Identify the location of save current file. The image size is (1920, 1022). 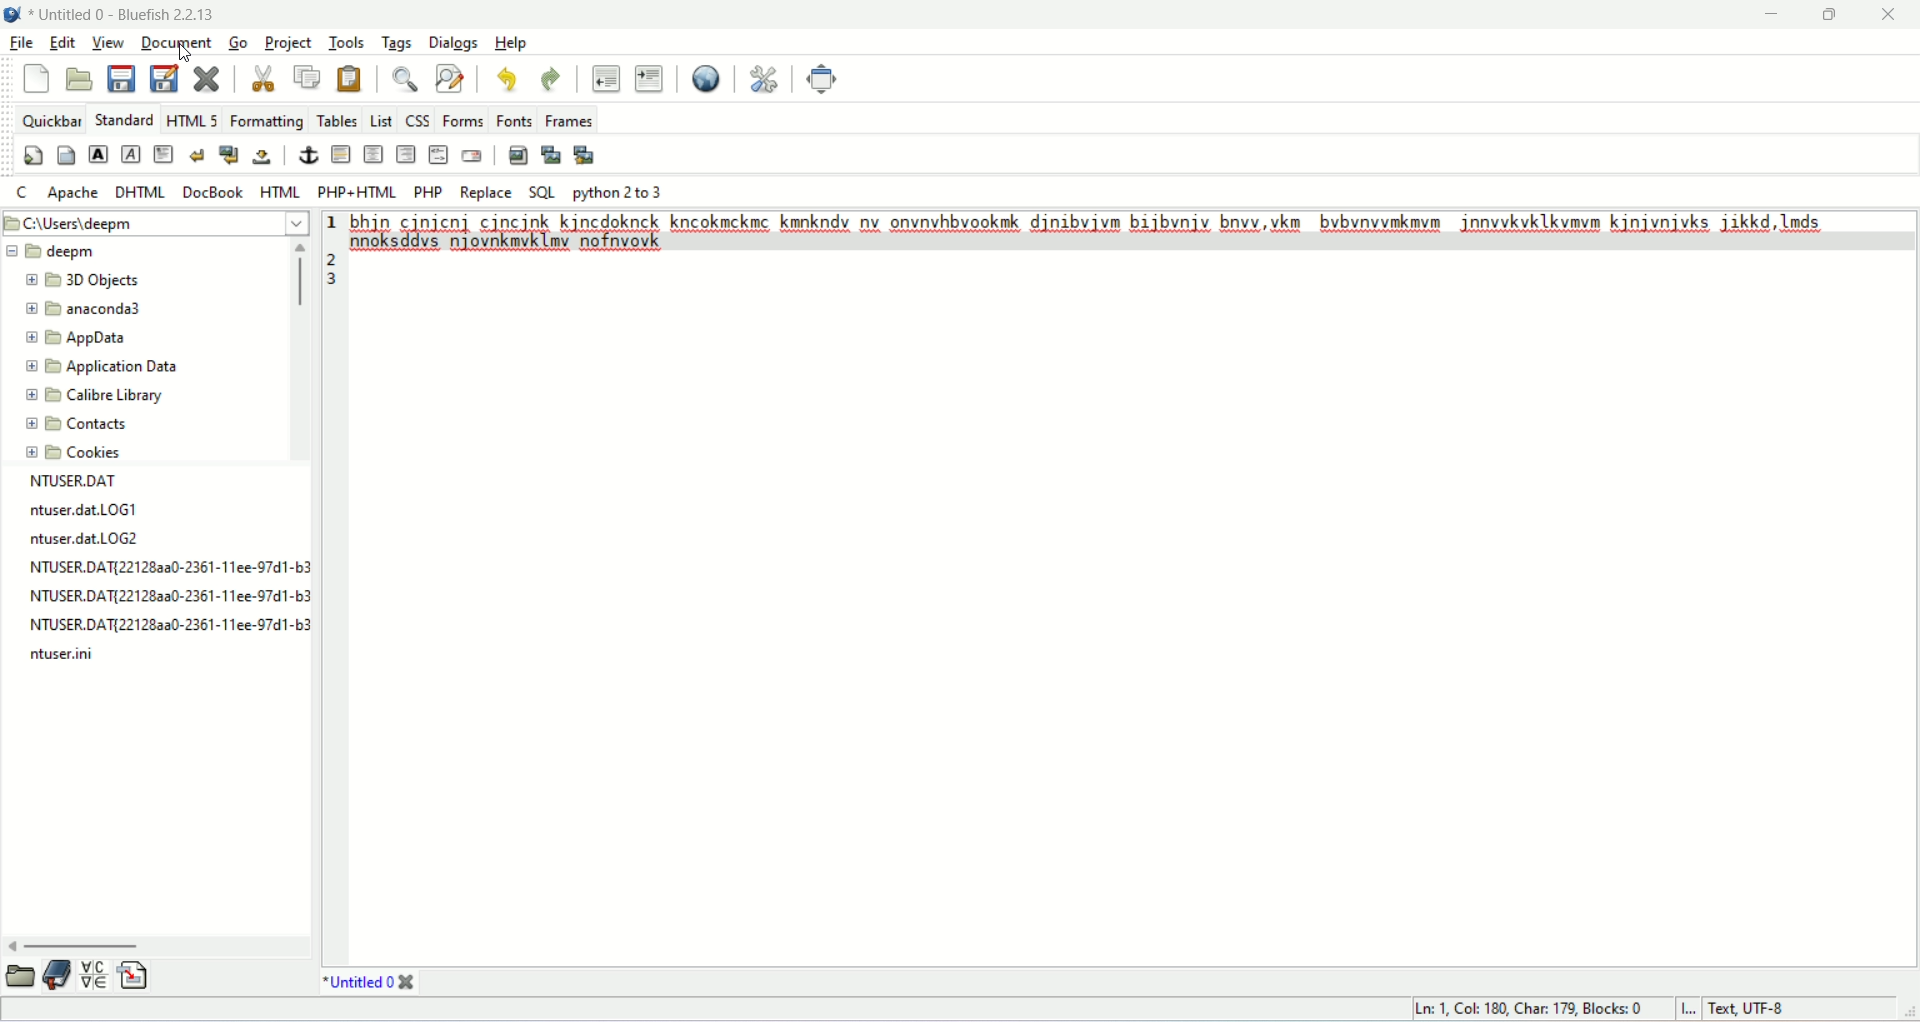
(121, 80).